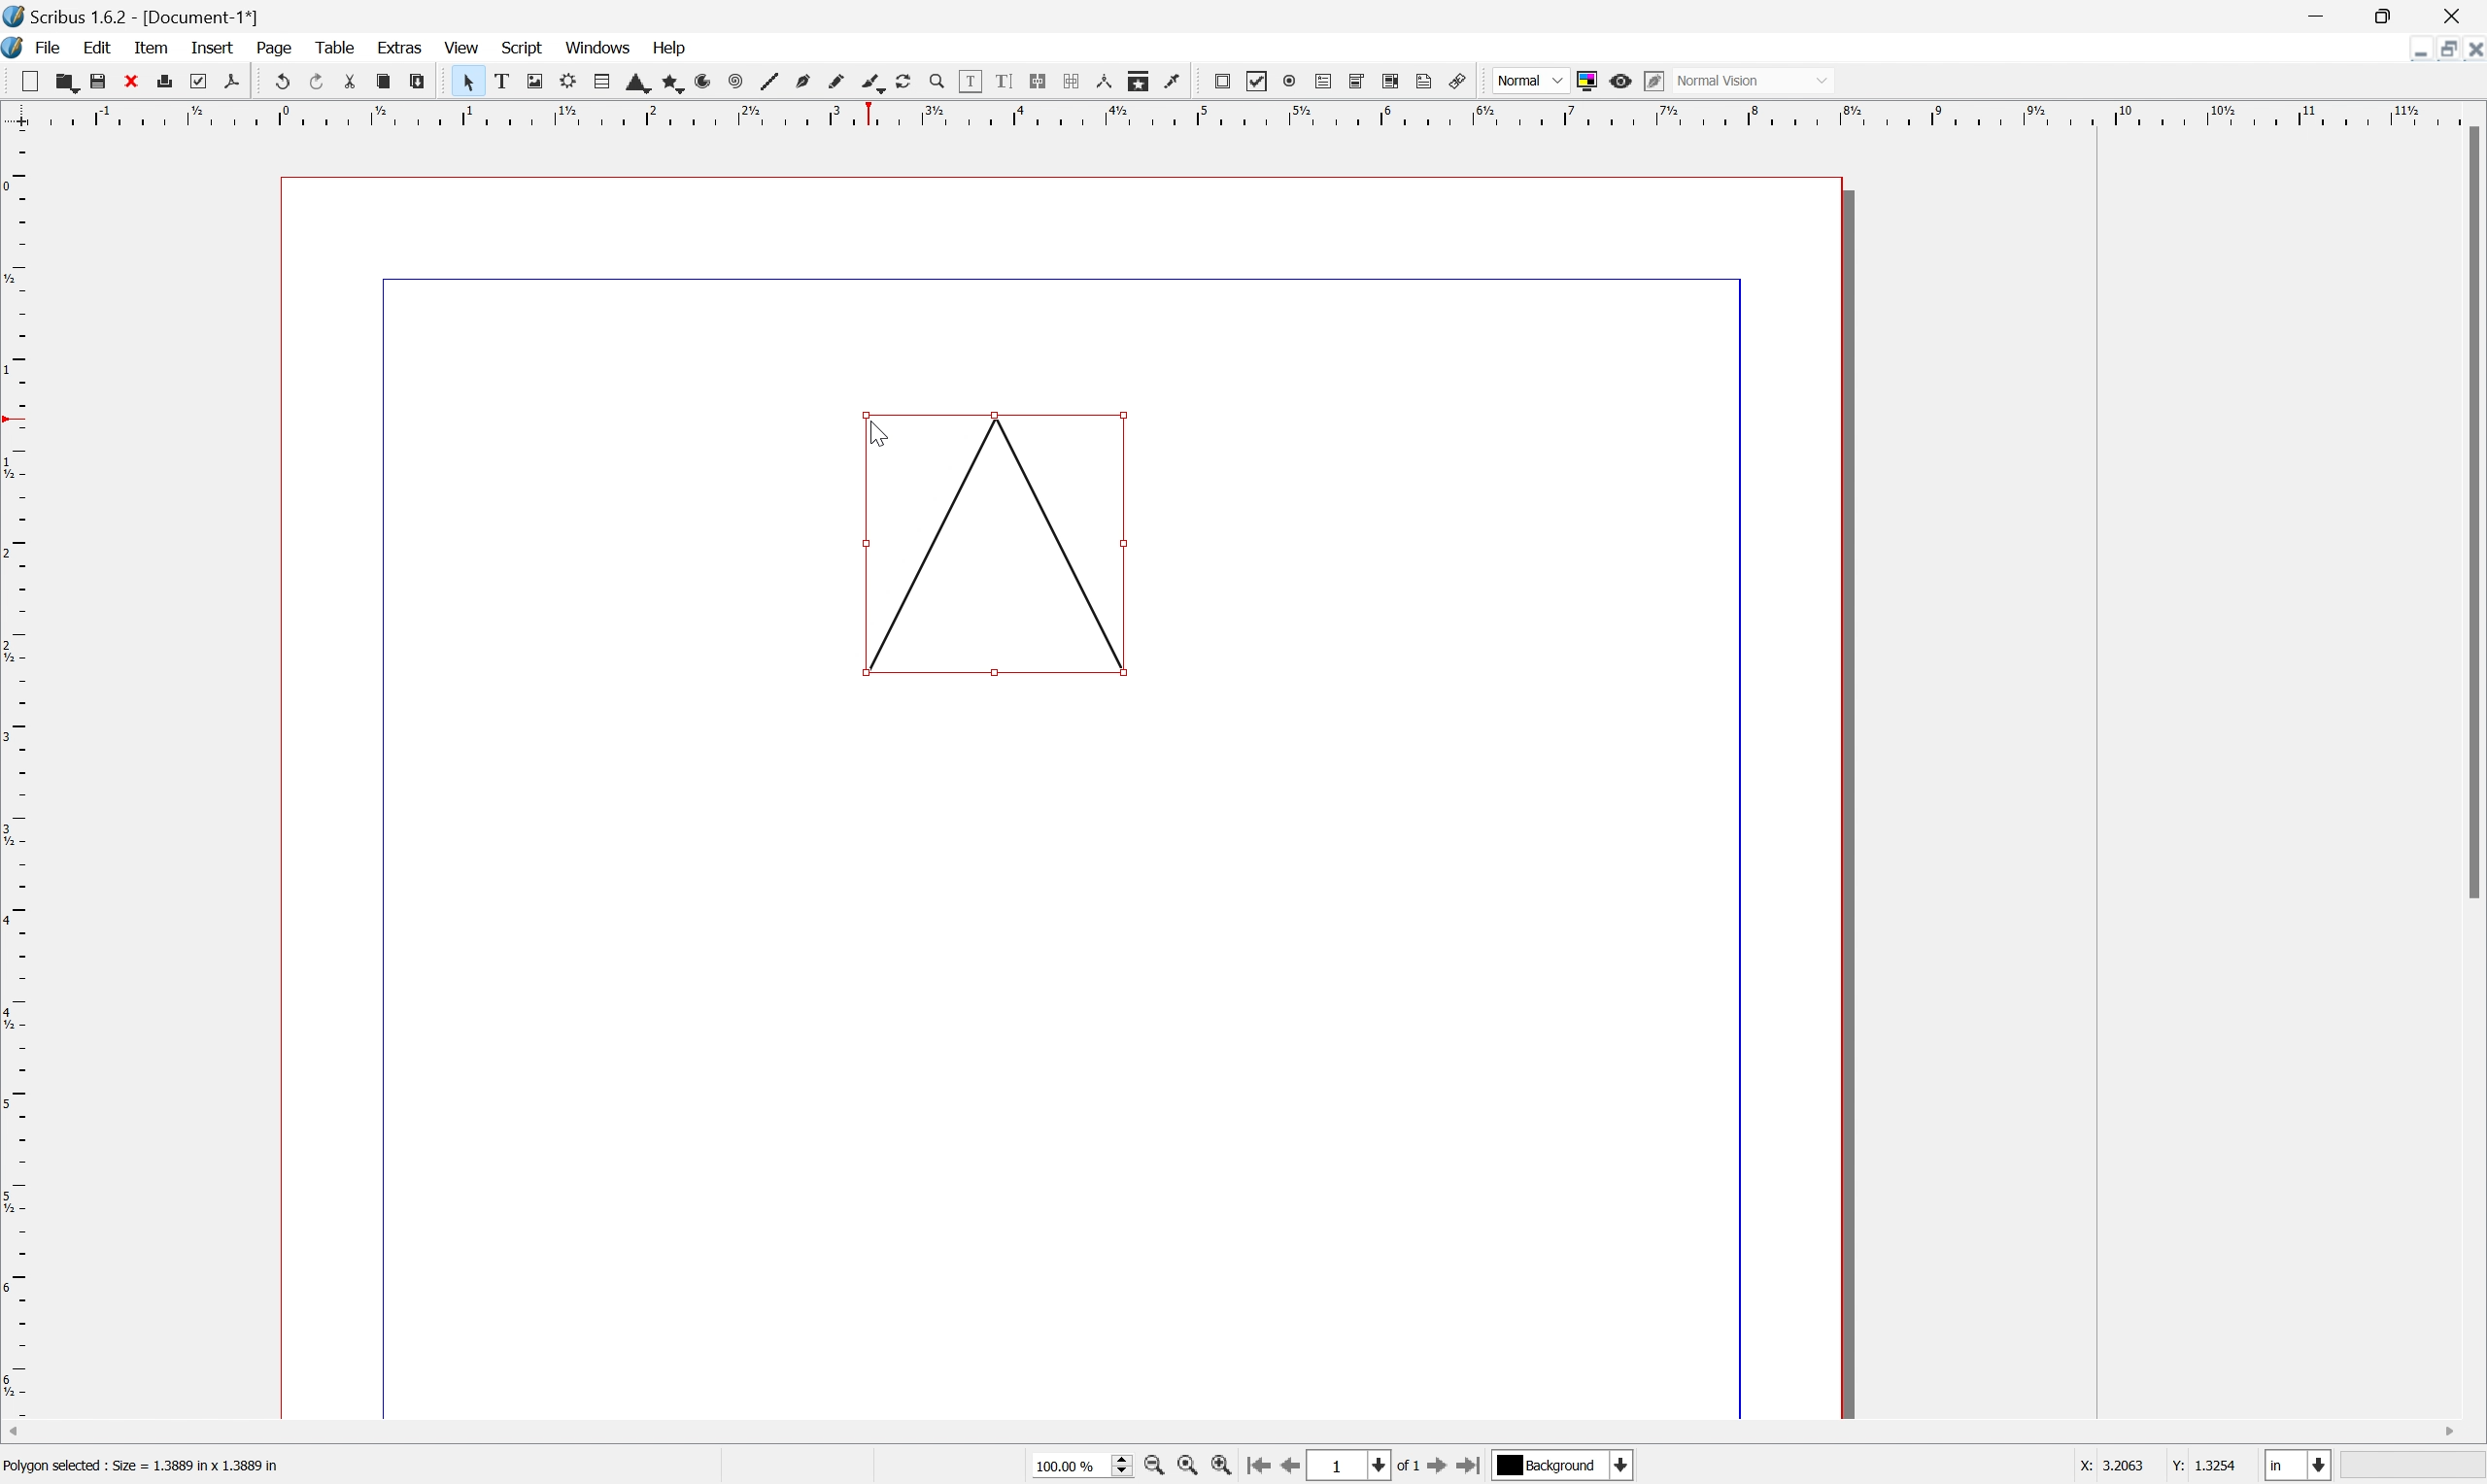 The width and height of the screenshot is (2487, 1484). Describe the element at coordinates (1550, 1465) in the screenshot. I see `Background` at that location.